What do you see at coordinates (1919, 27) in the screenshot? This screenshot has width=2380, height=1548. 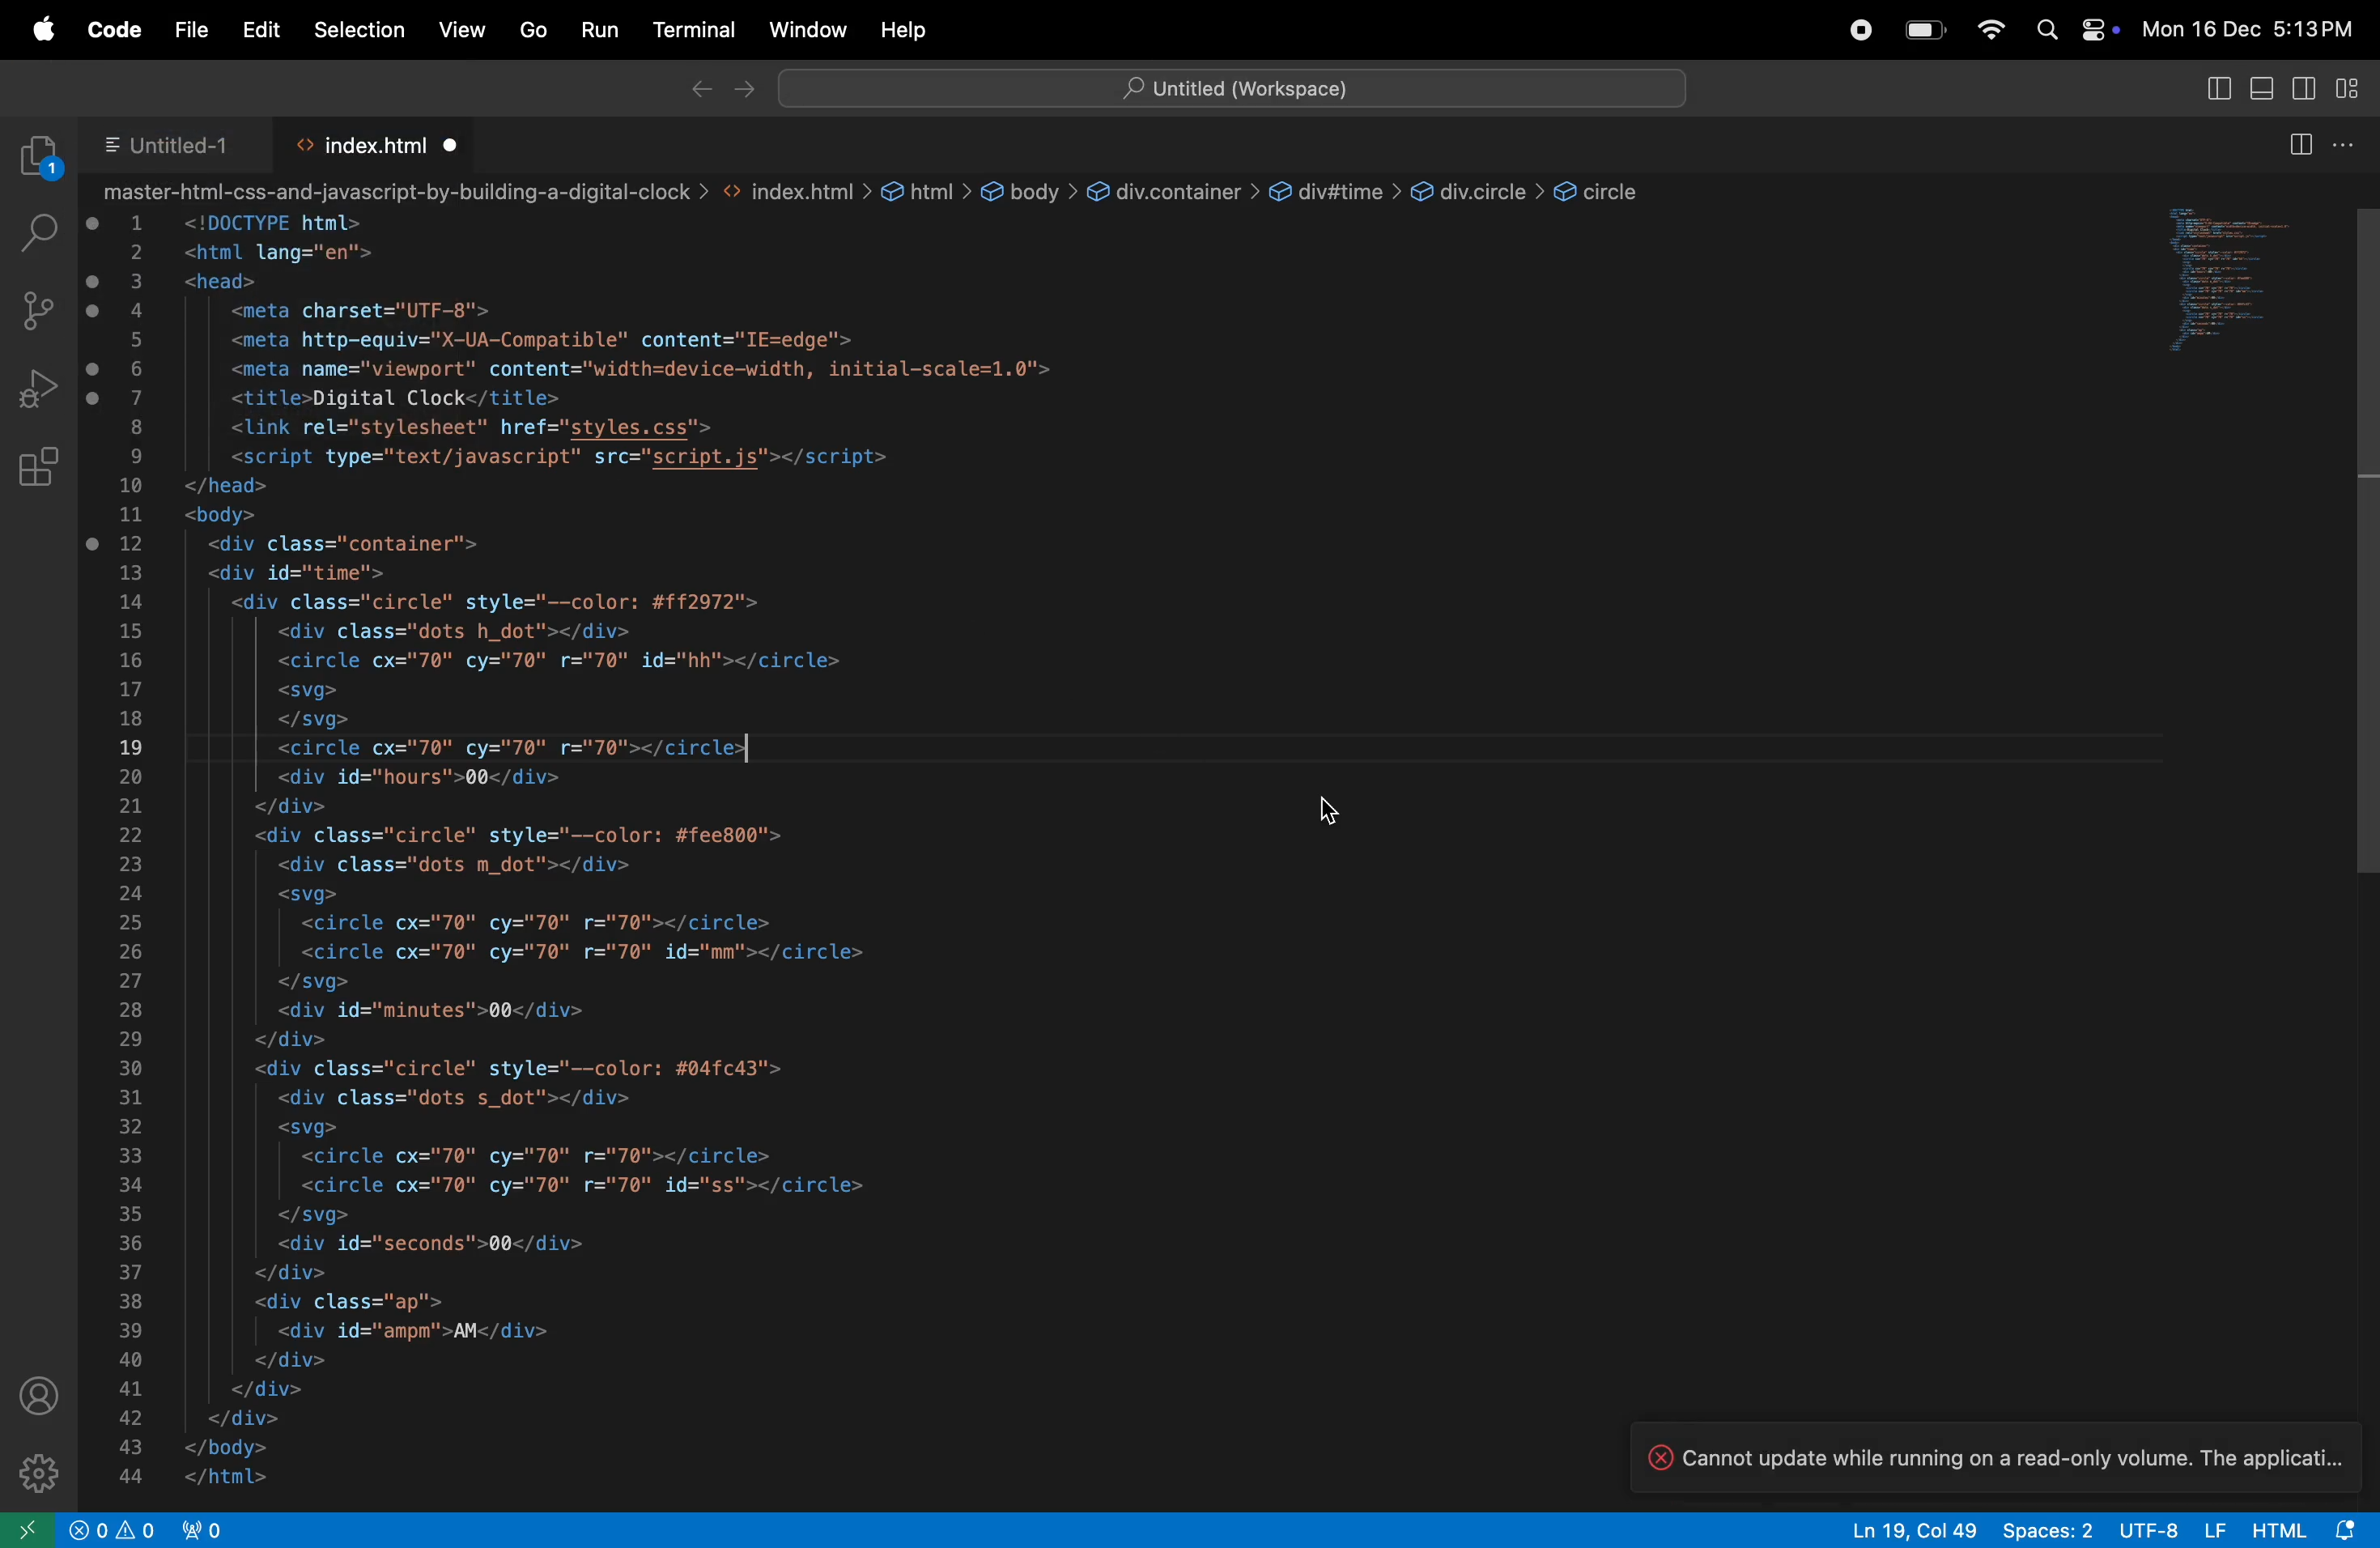 I see `battery` at bounding box center [1919, 27].